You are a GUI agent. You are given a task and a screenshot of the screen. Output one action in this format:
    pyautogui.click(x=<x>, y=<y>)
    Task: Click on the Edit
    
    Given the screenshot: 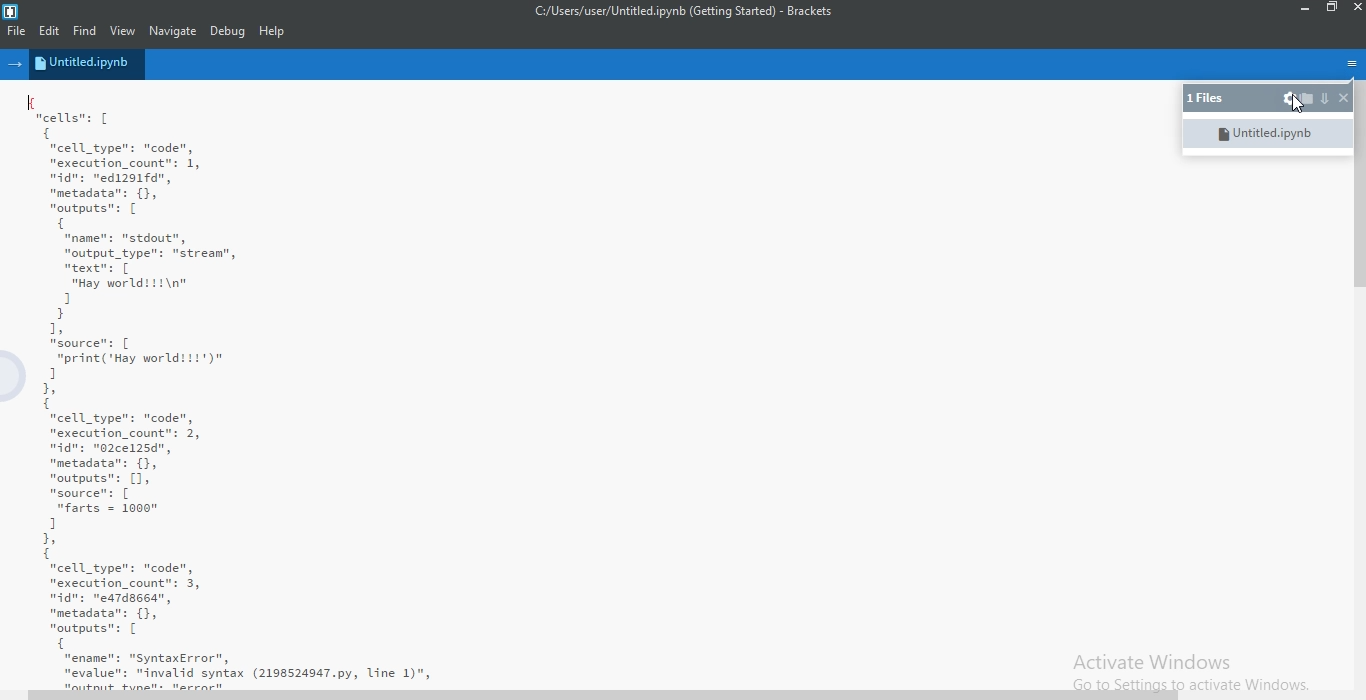 What is the action you would take?
    pyautogui.click(x=53, y=31)
    